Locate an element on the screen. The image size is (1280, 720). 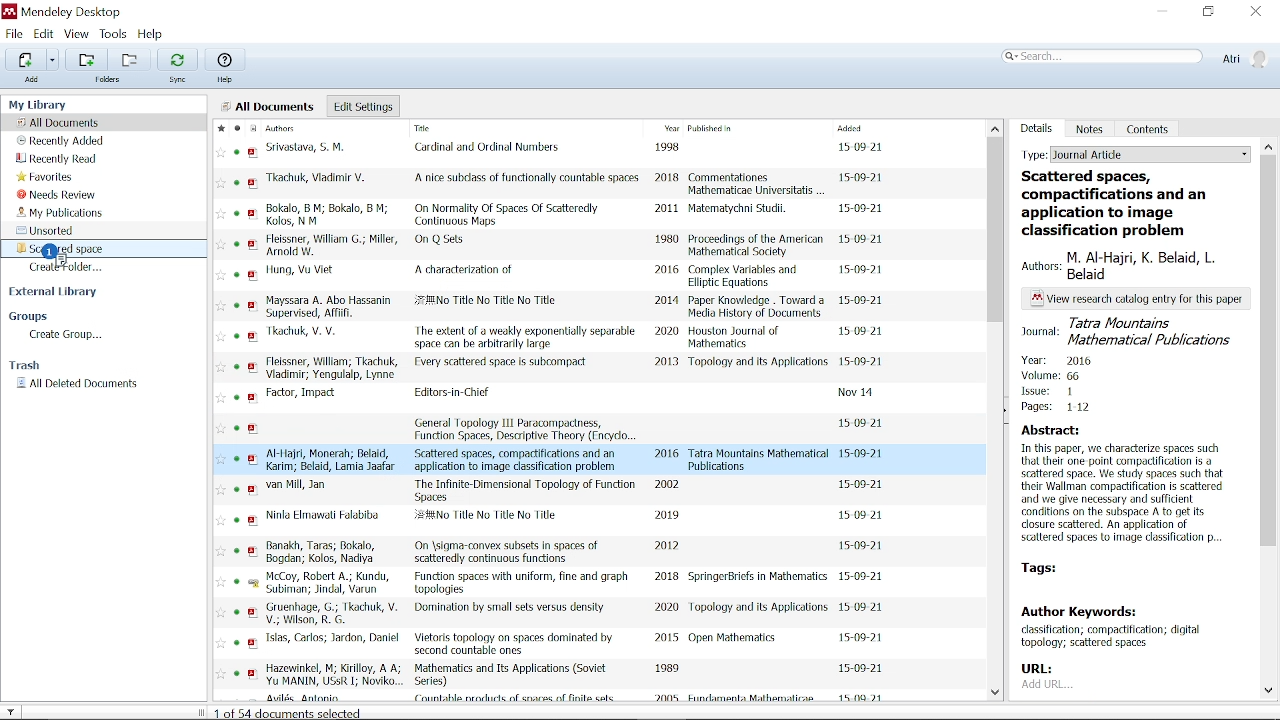
Help is located at coordinates (225, 59).